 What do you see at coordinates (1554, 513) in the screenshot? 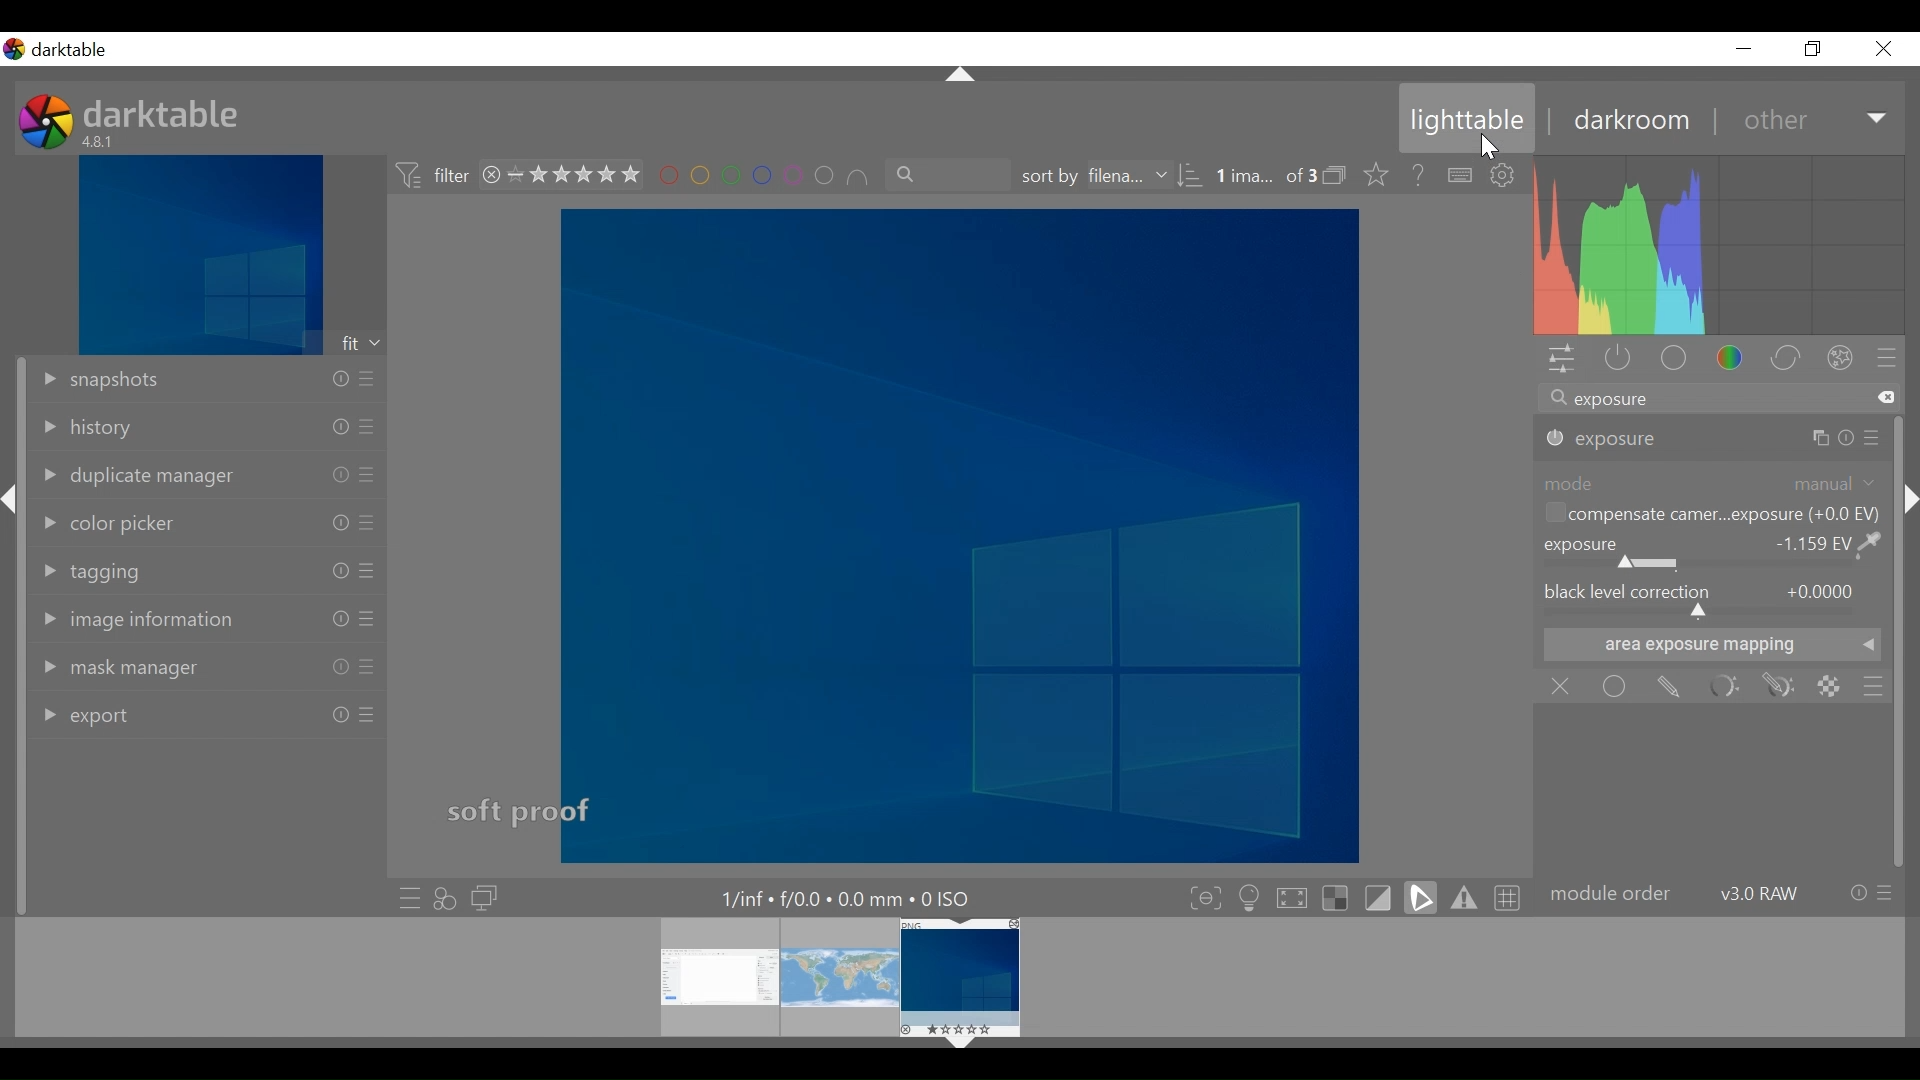
I see `Checkbox` at bounding box center [1554, 513].